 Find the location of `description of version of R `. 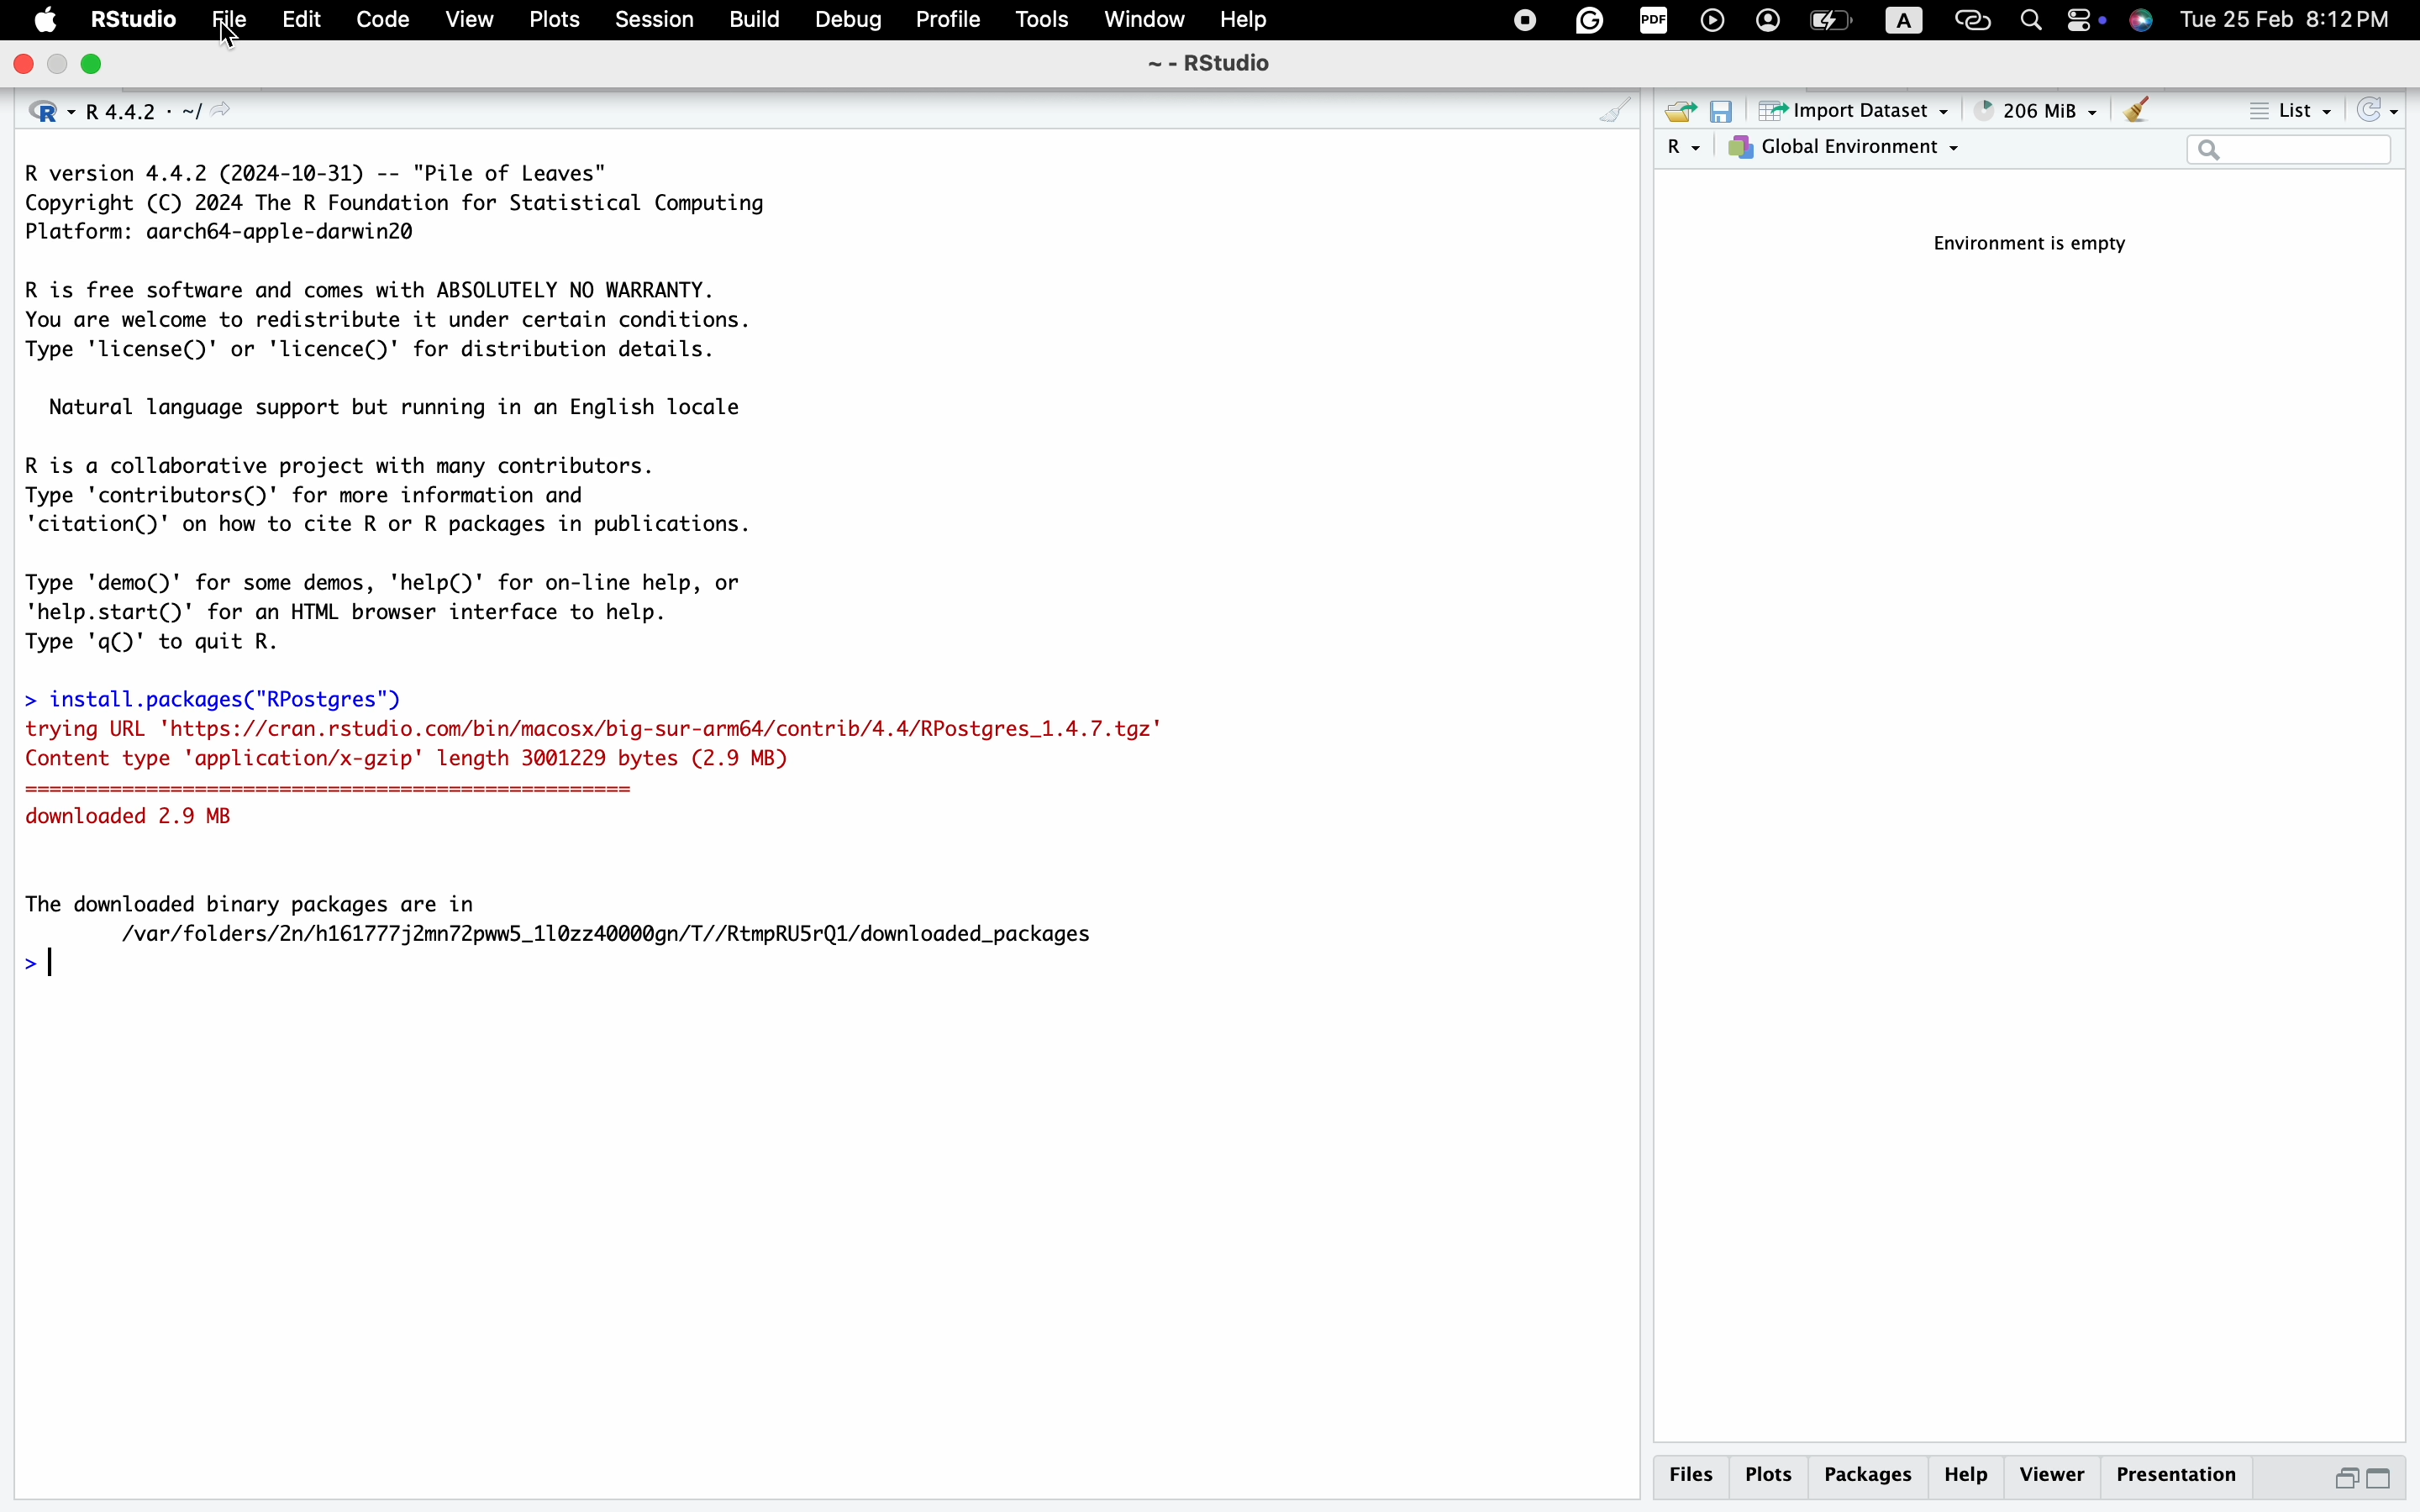

description of version of R  is located at coordinates (387, 202).